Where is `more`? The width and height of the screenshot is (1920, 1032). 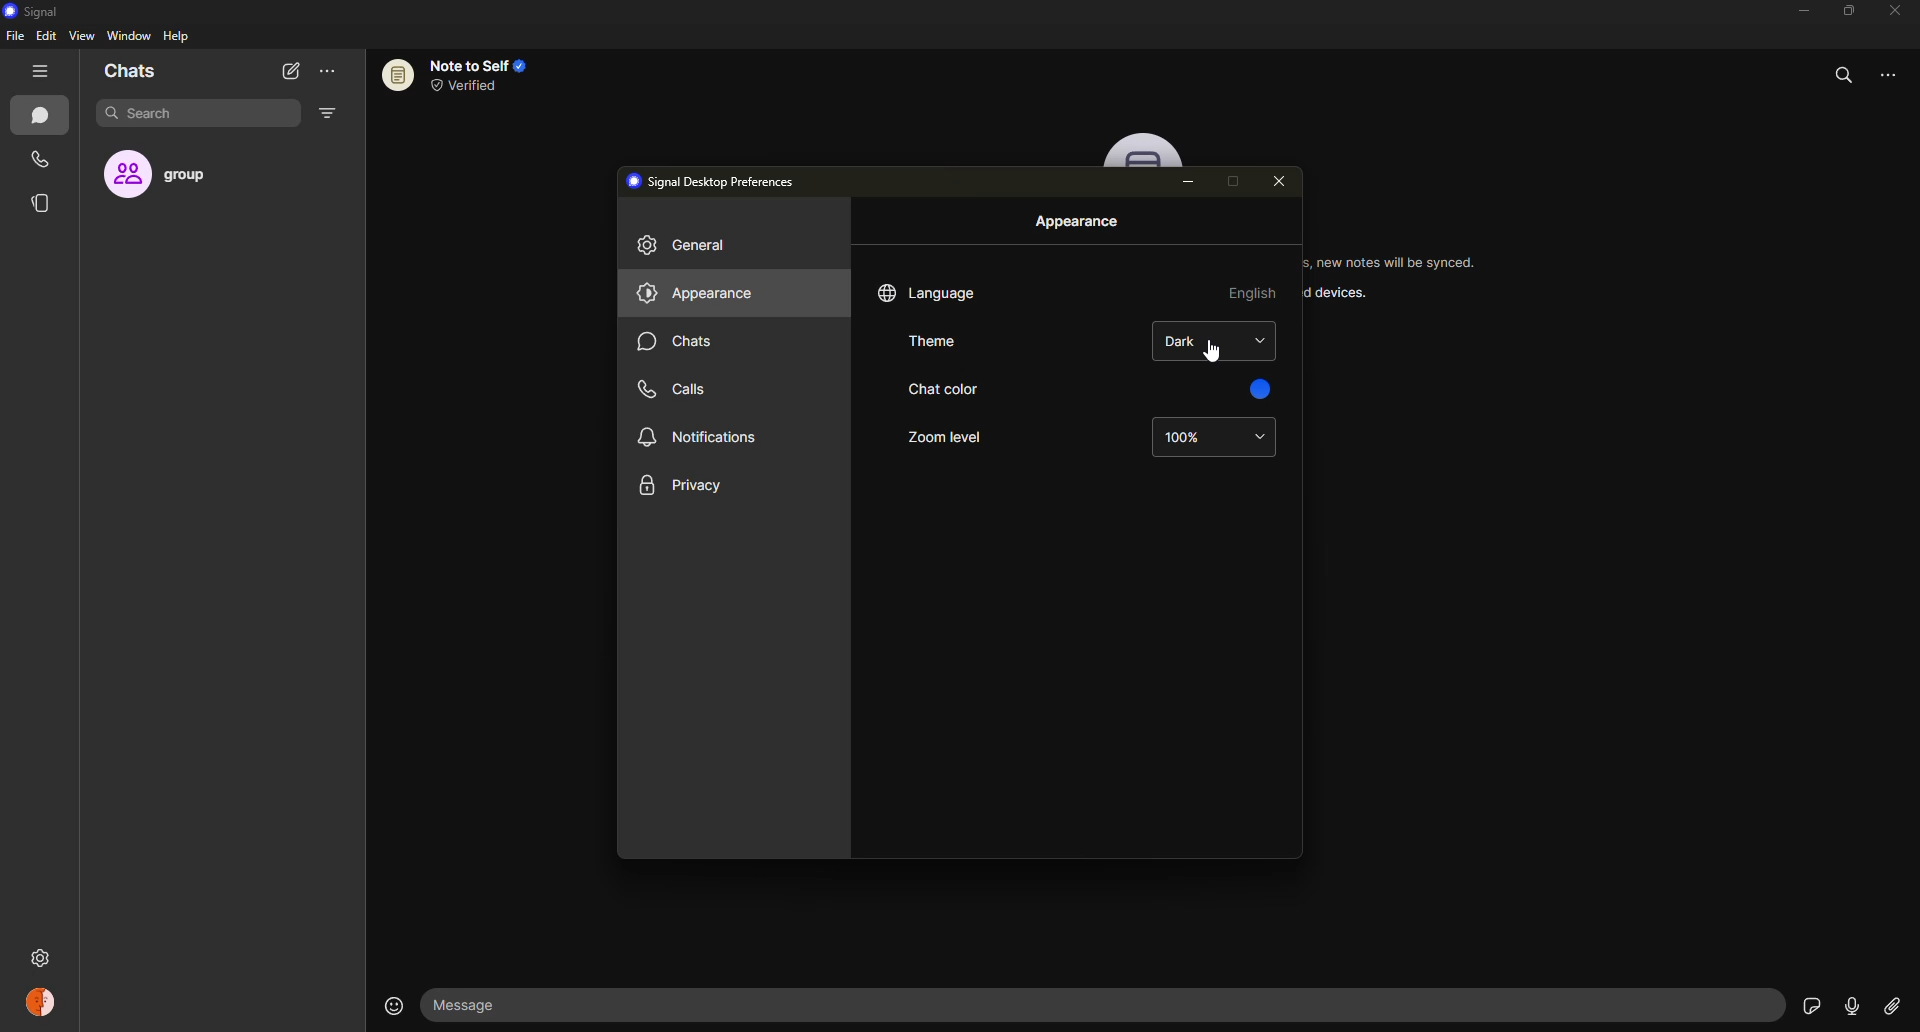
more is located at coordinates (1897, 71).